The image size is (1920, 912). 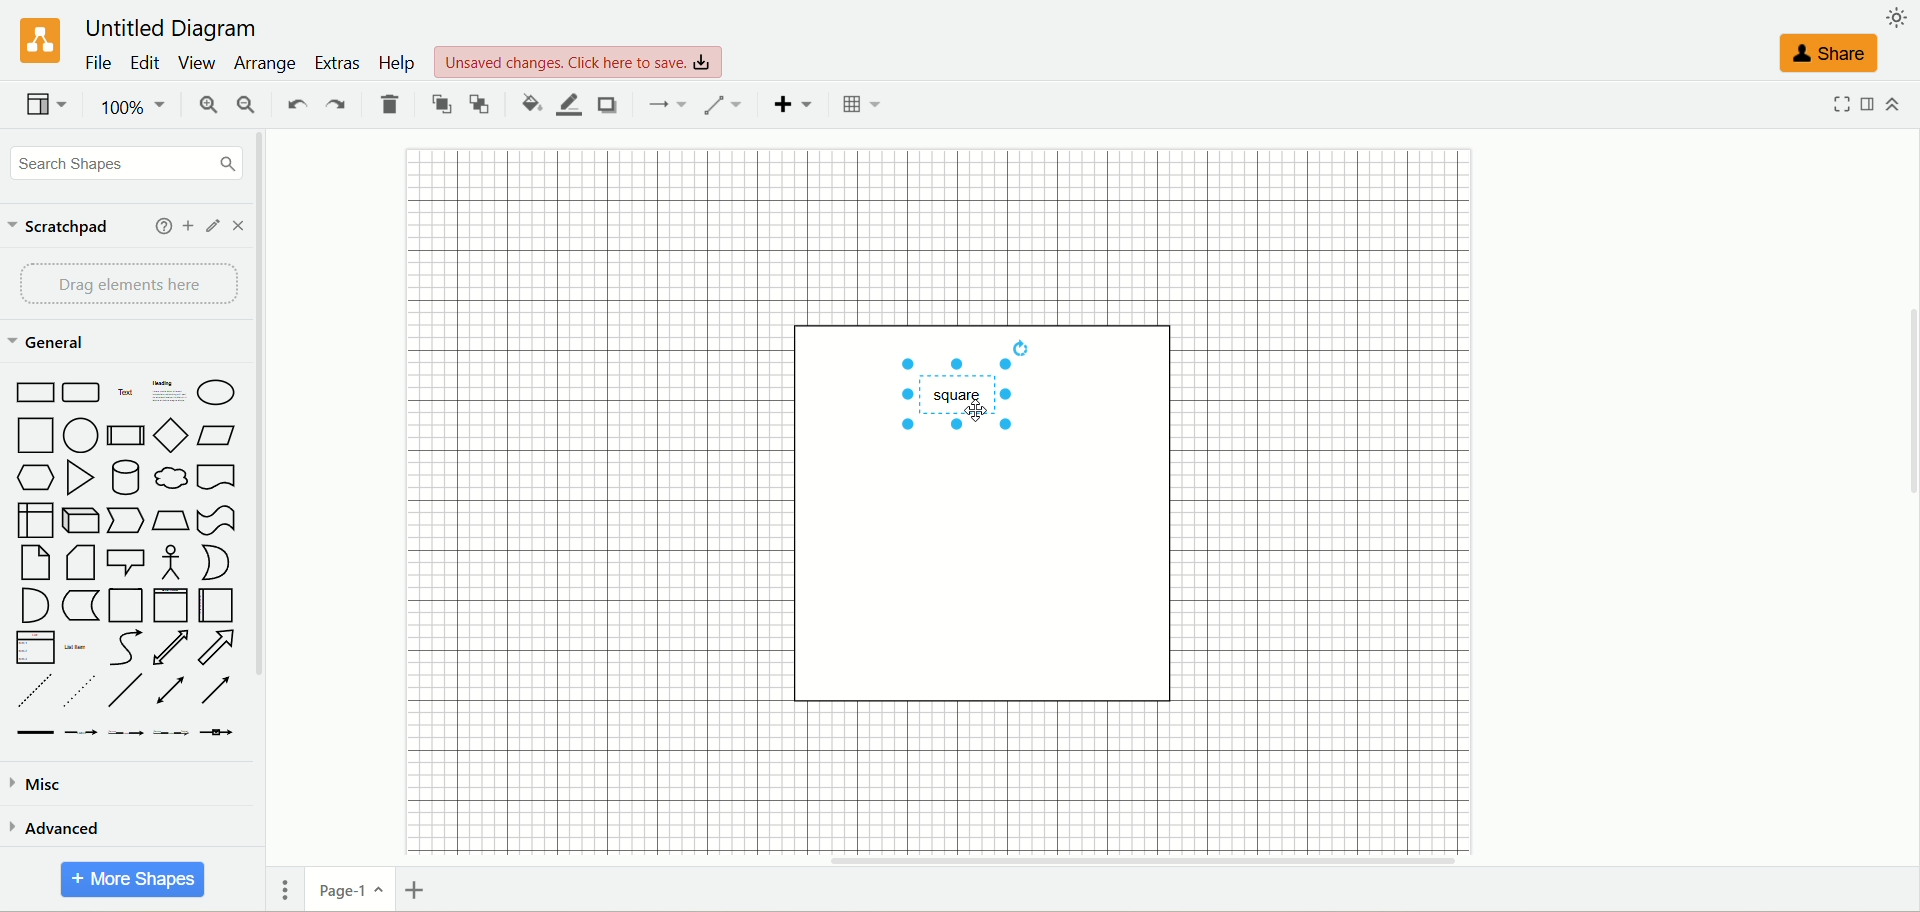 I want to click on appearance, so click(x=1895, y=18).